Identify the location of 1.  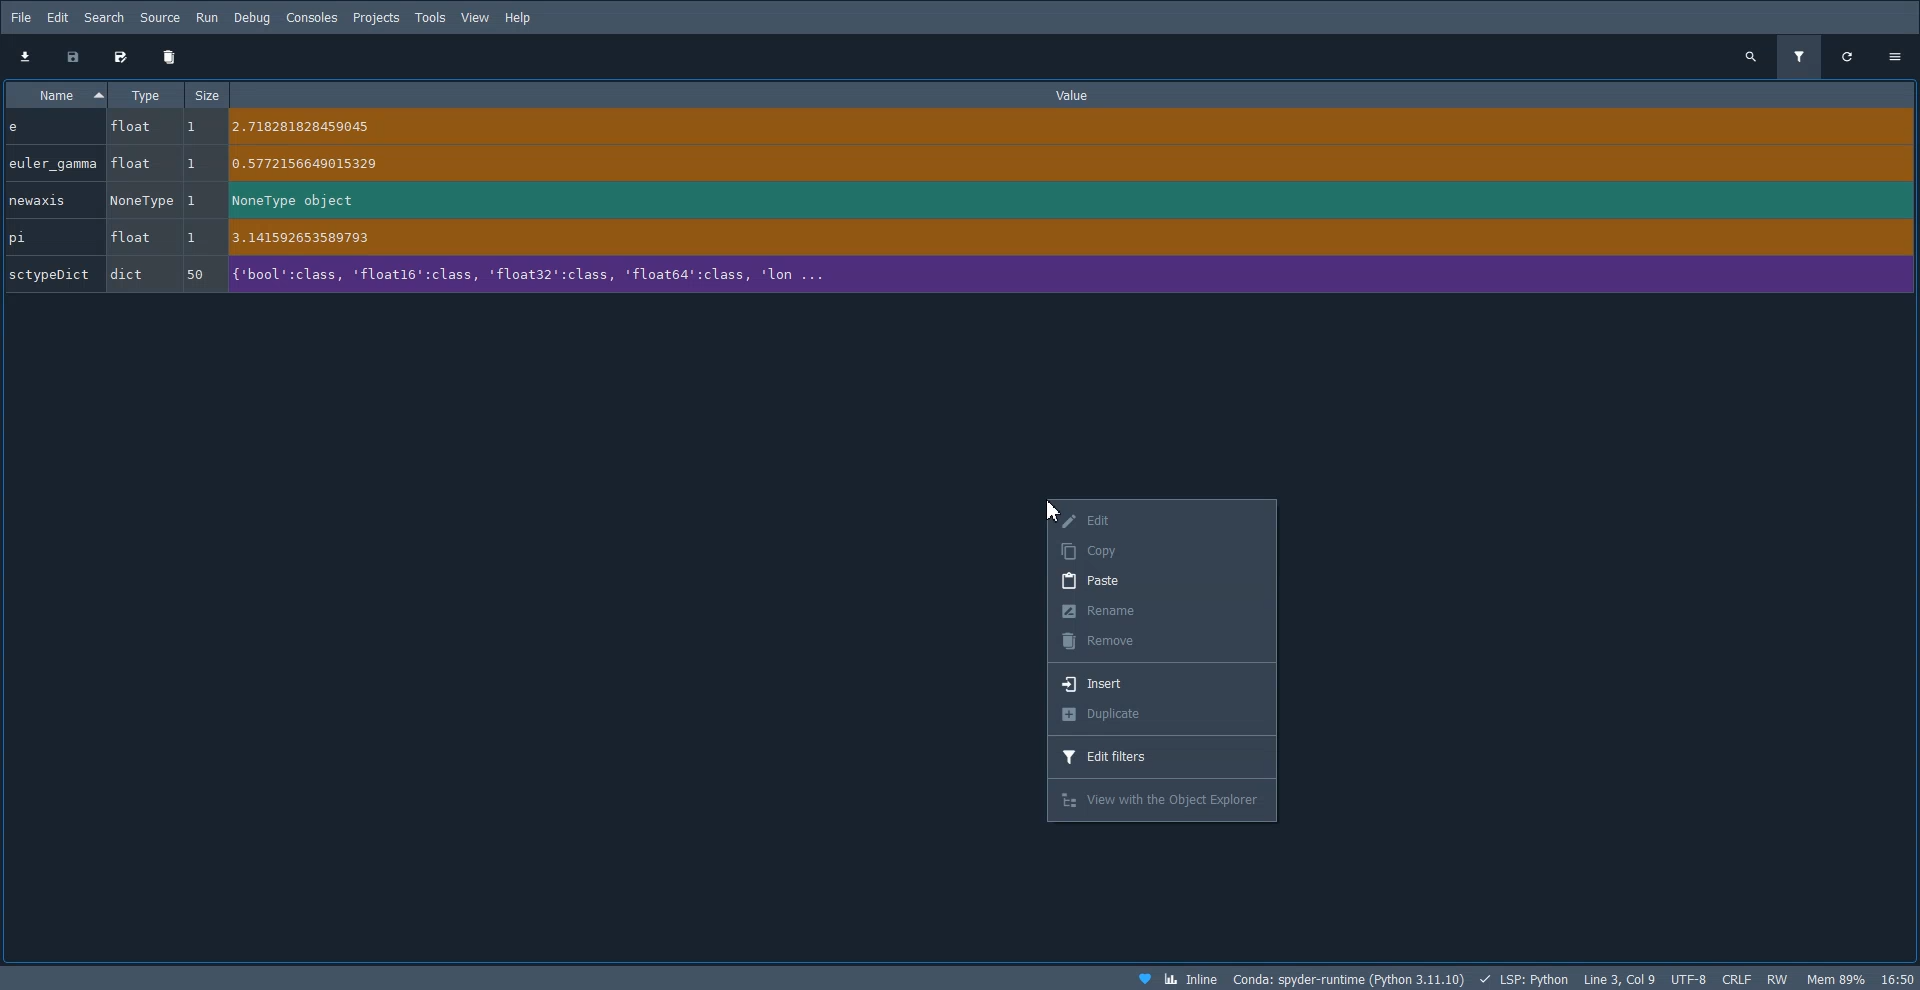
(193, 202).